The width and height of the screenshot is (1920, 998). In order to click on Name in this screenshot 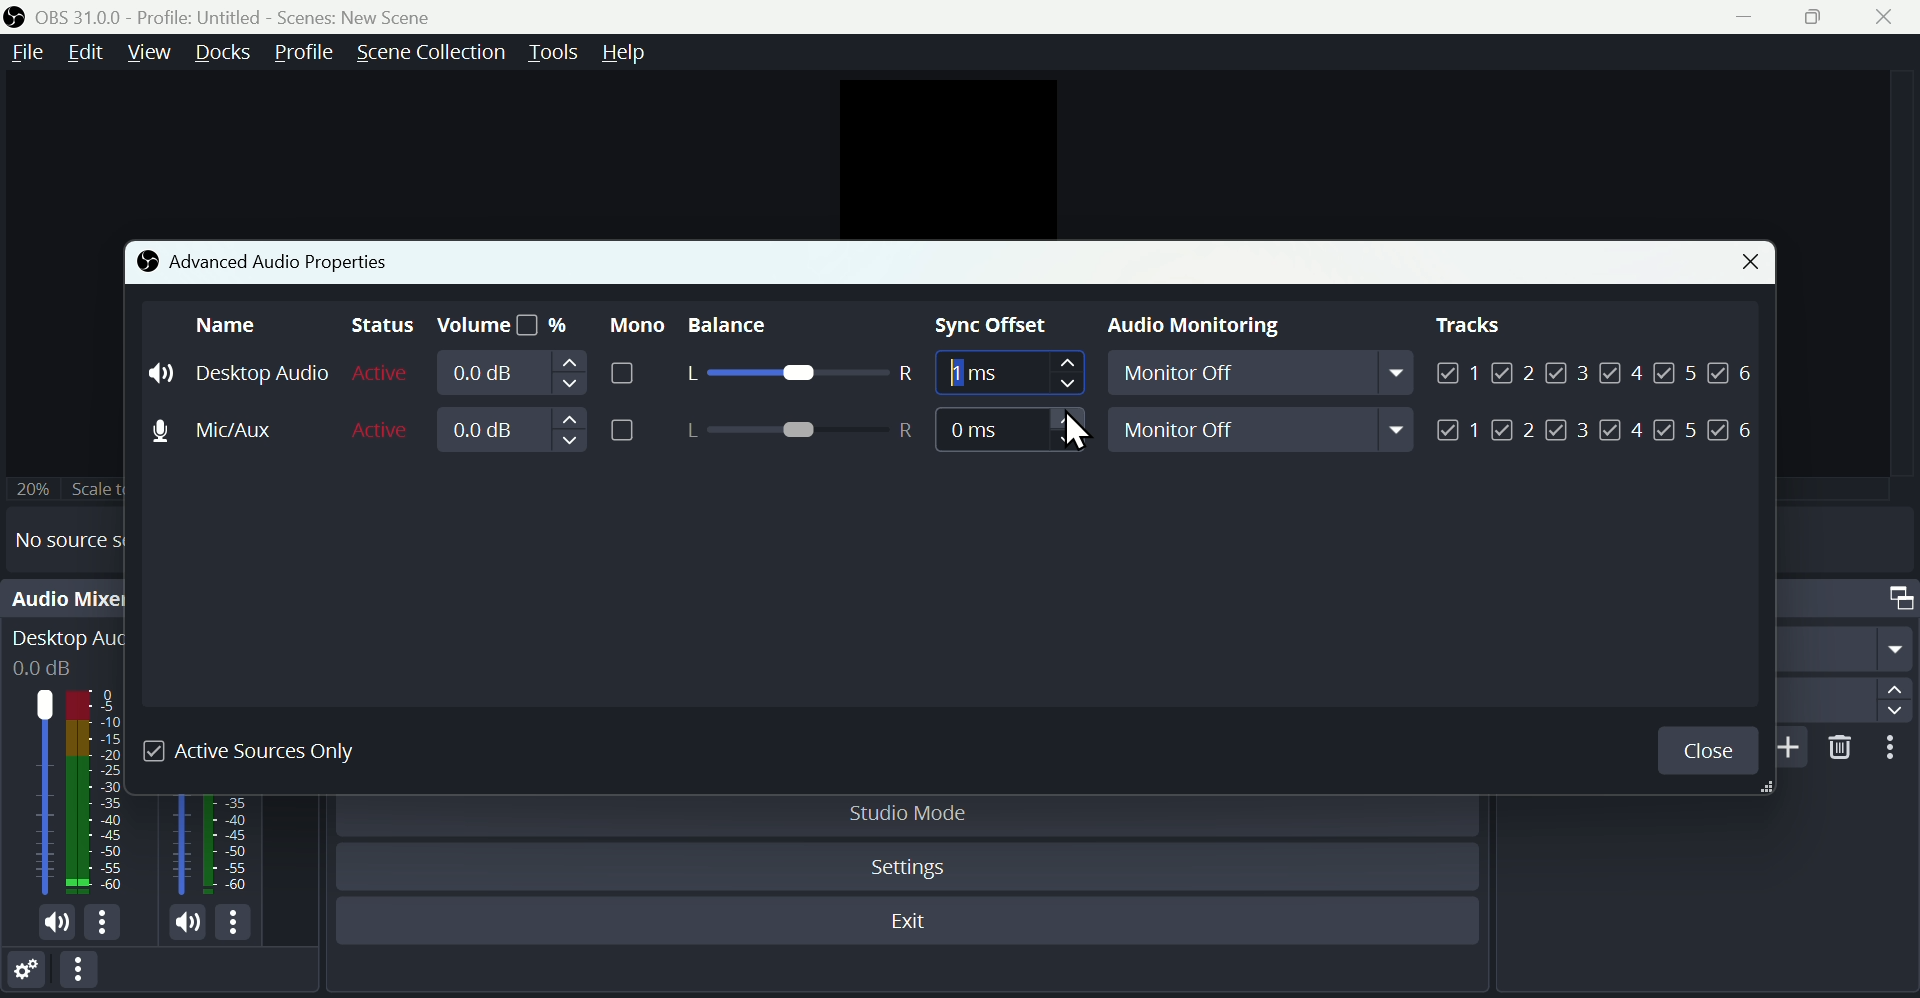, I will do `click(228, 324)`.